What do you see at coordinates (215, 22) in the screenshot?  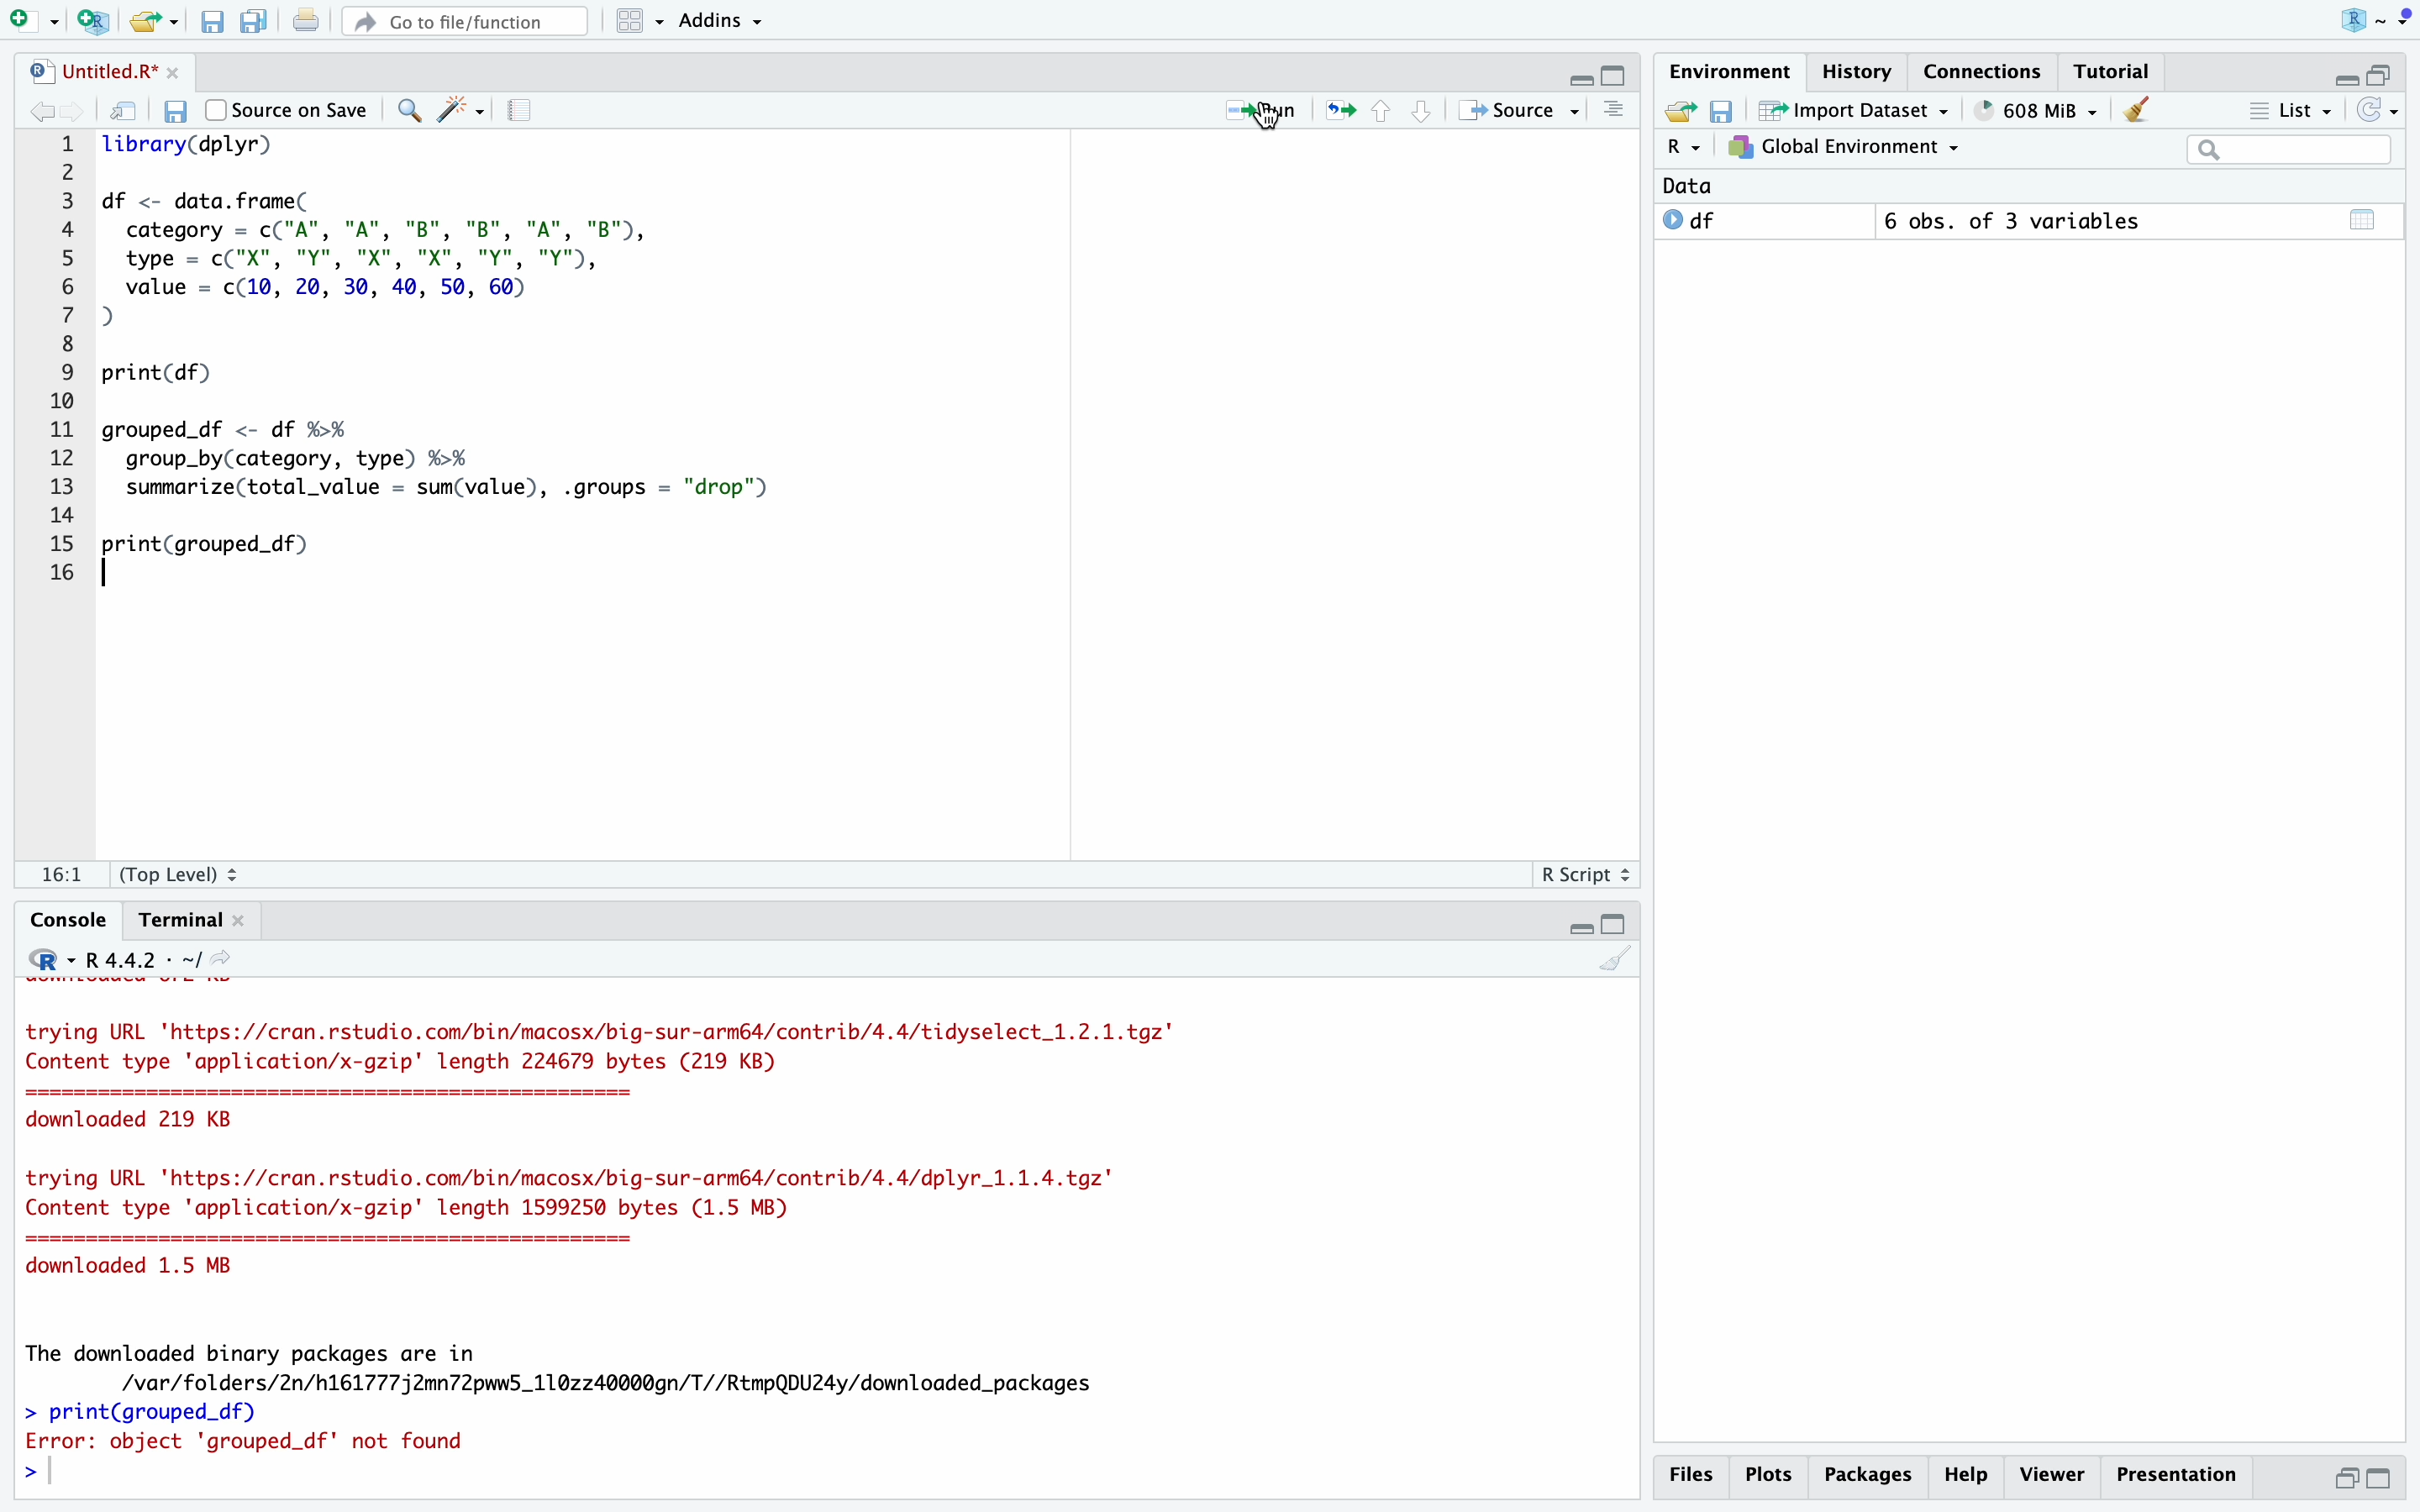 I see `Save current file` at bounding box center [215, 22].